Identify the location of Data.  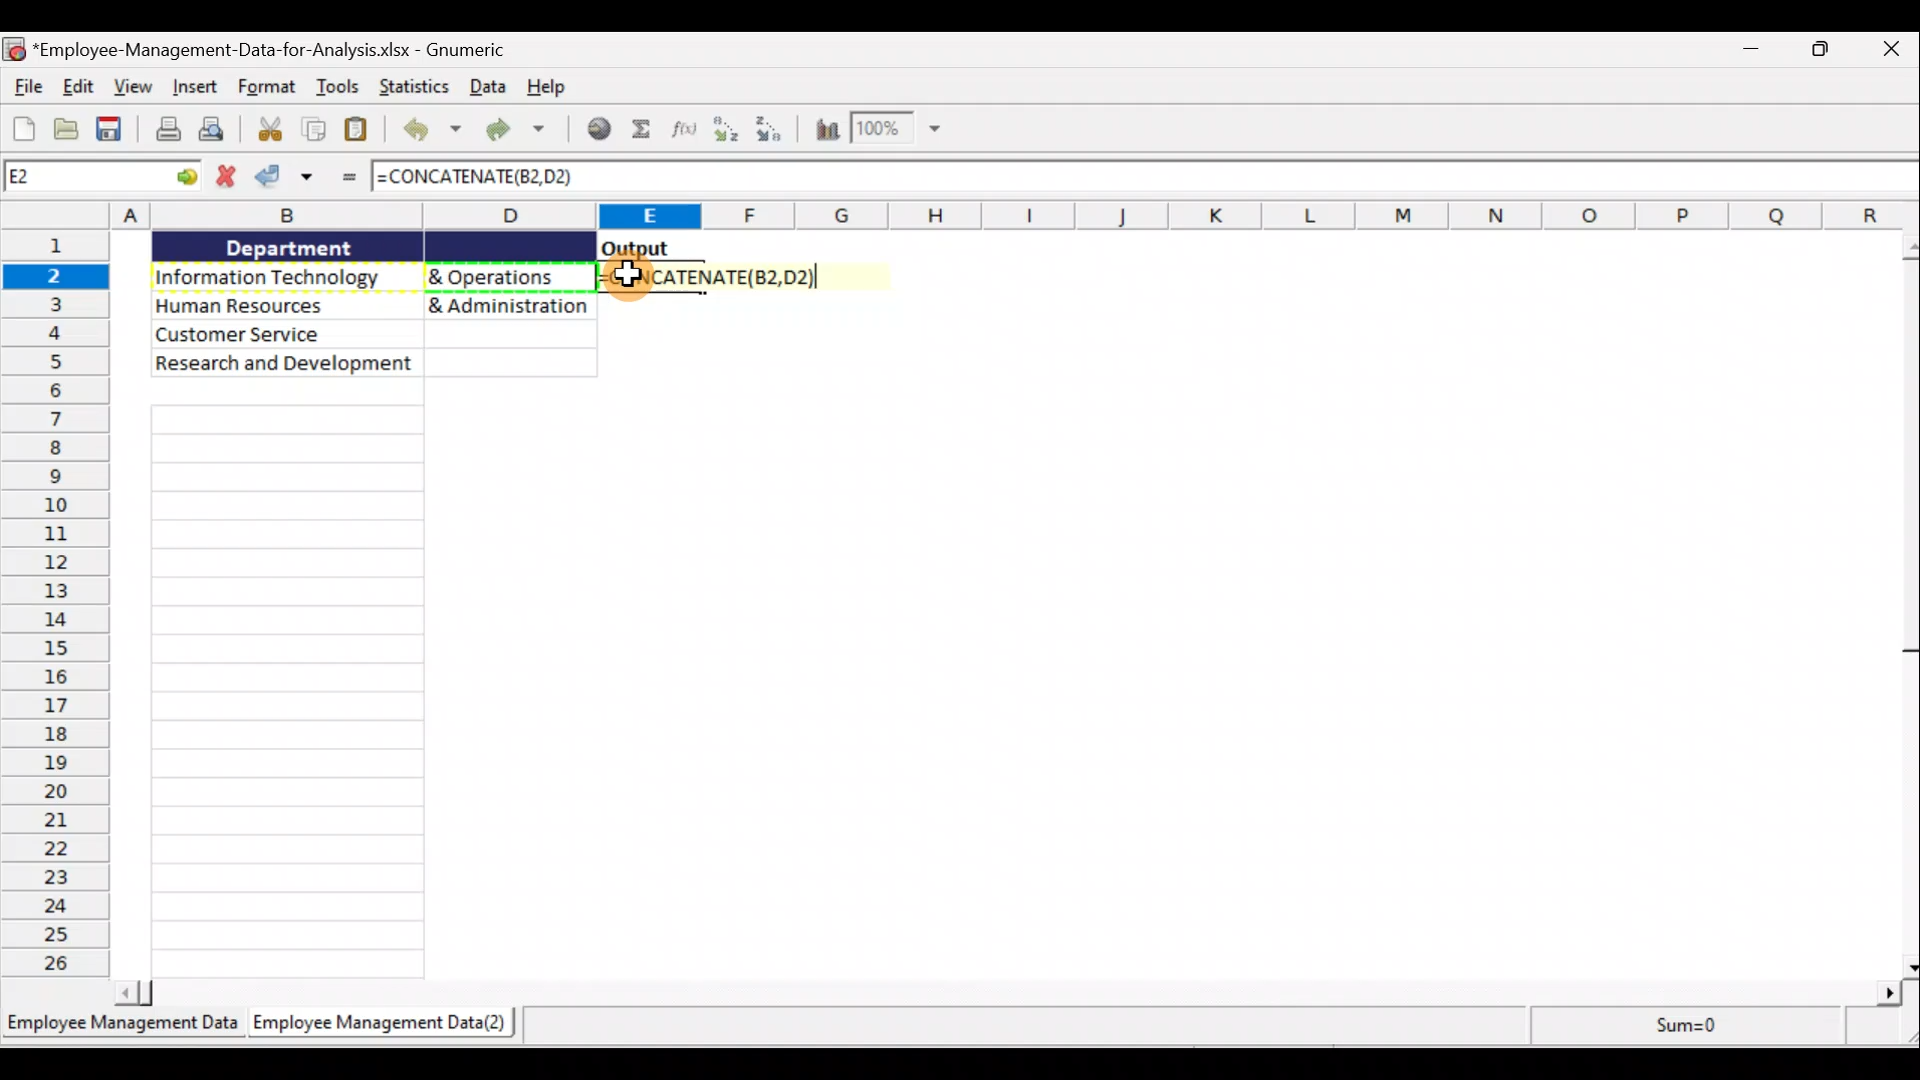
(373, 305).